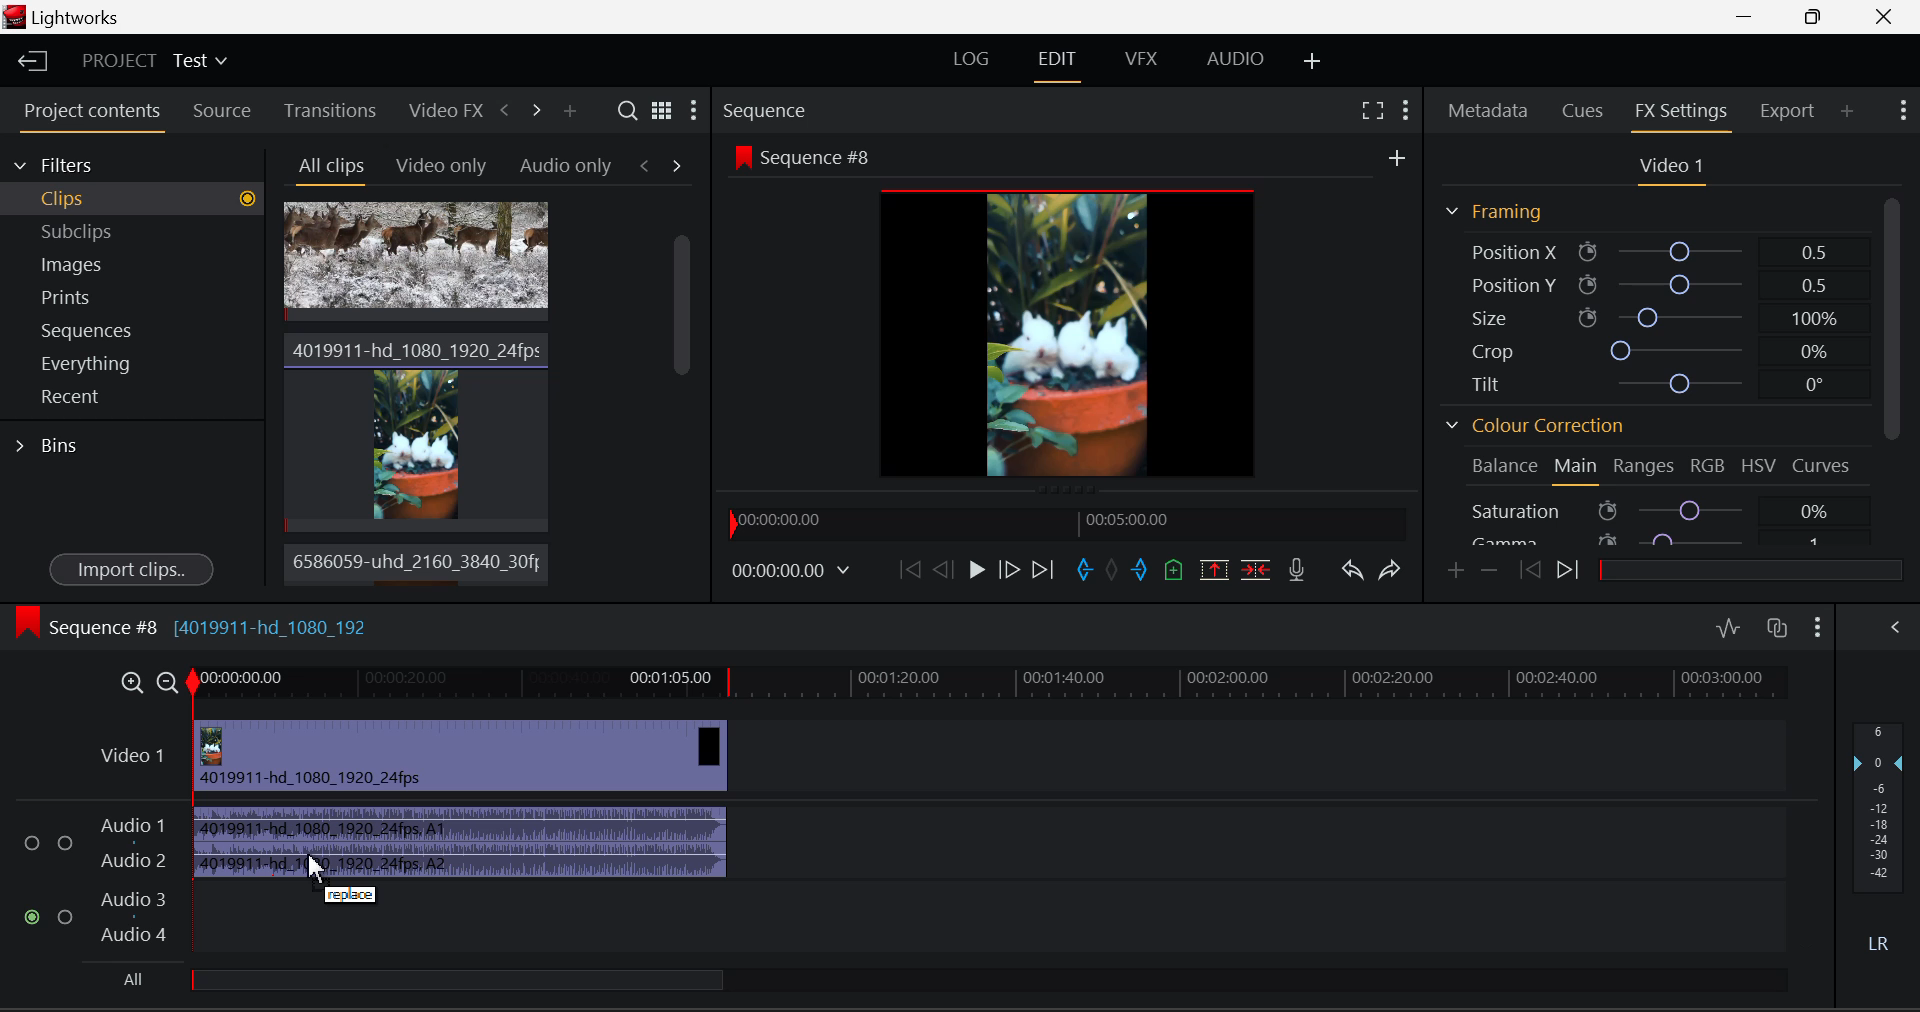 Image resolution: width=1920 pixels, height=1012 pixels. What do you see at coordinates (1658, 351) in the screenshot?
I see `Crop` at bounding box center [1658, 351].